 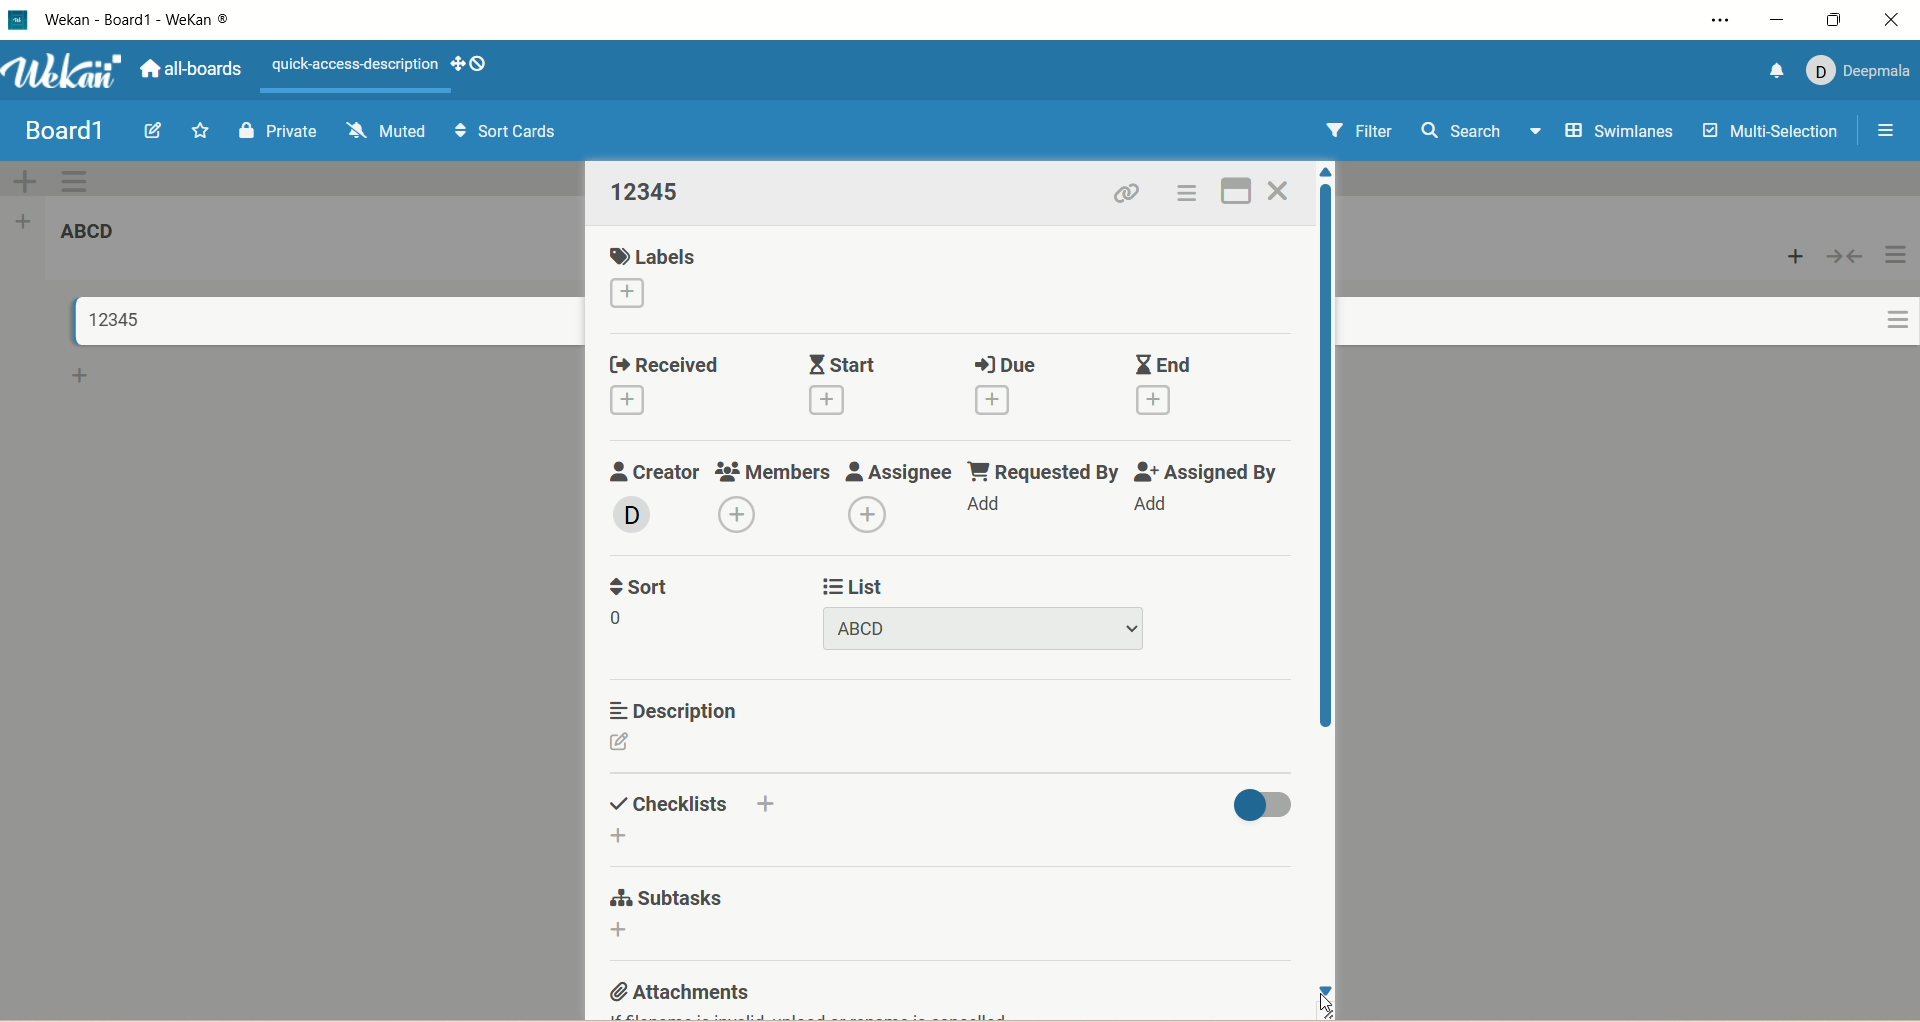 I want to click on actions, so click(x=1889, y=304).